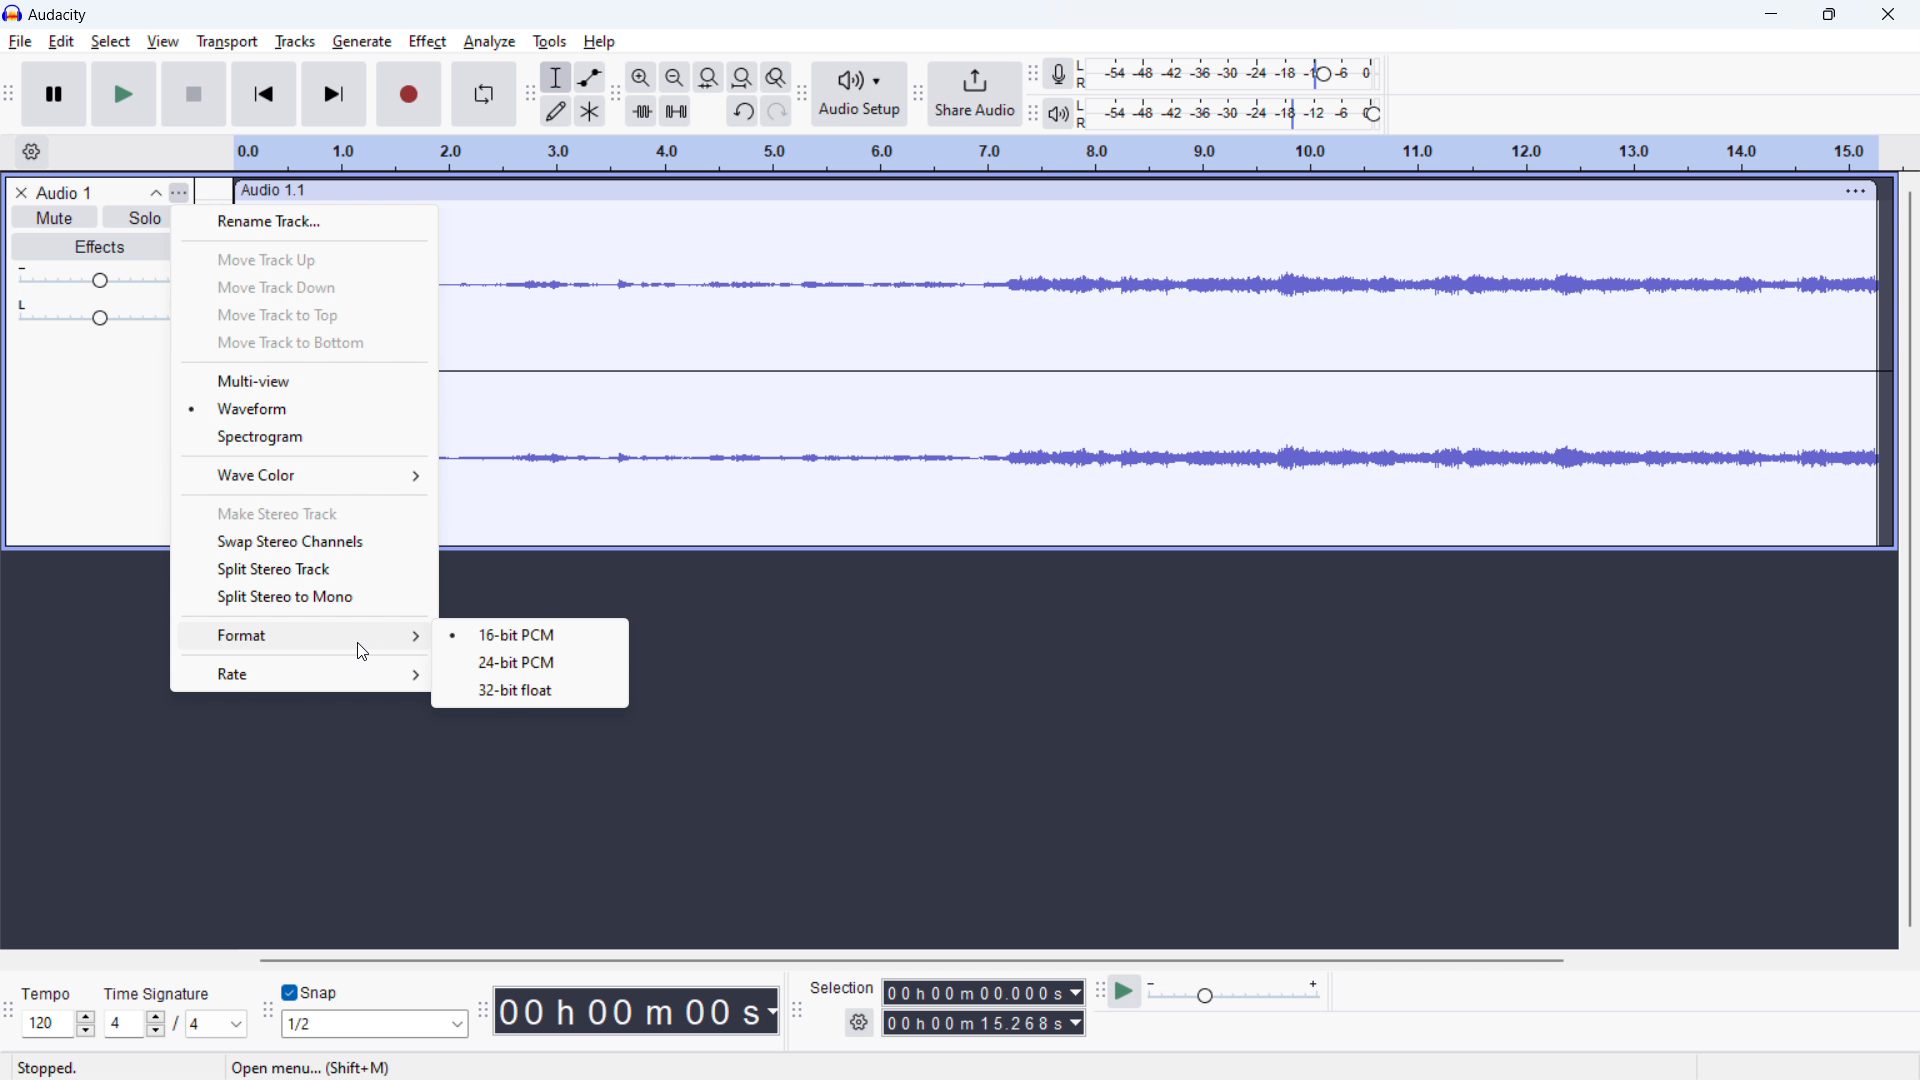 This screenshot has width=1920, height=1080. What do you see at coordinates (916, 960) in the screenshot?
I see `horizontal scrollbar` at bounding box center [916, 960].